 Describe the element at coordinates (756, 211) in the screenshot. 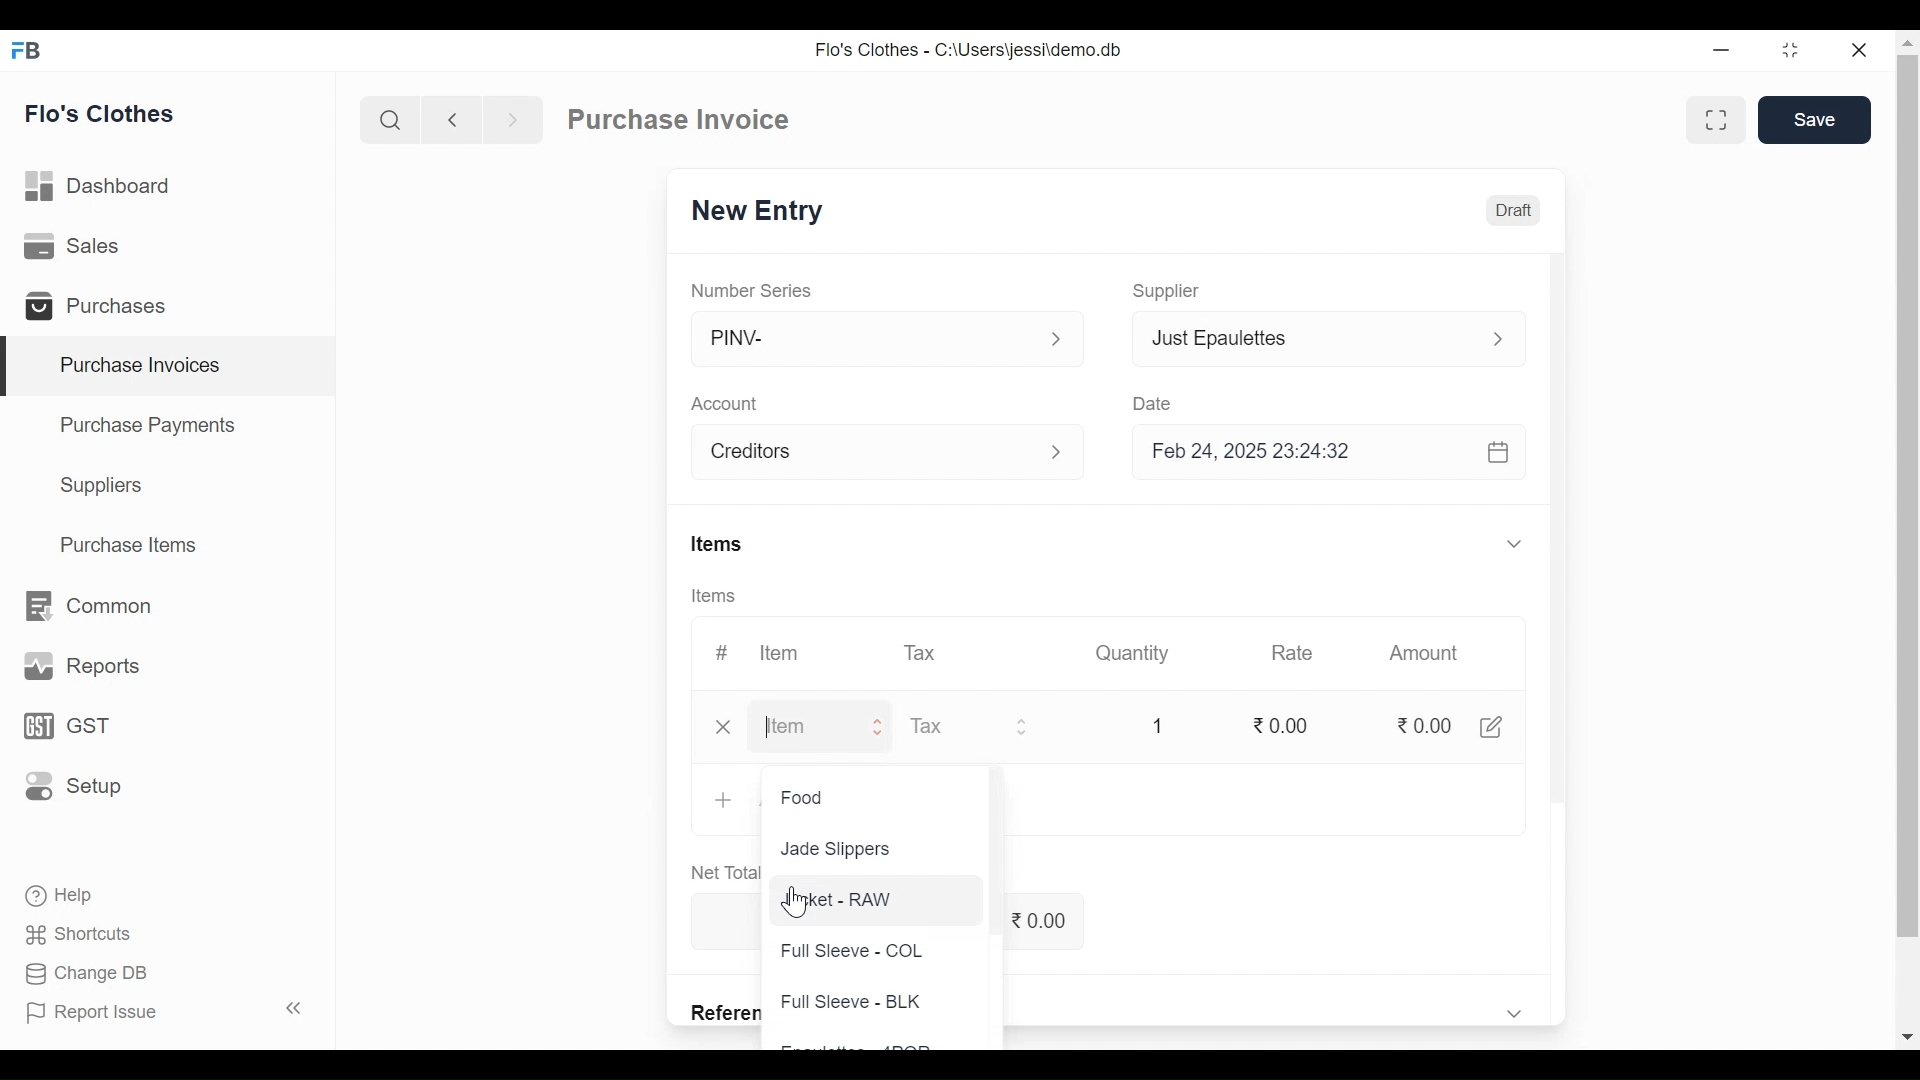

I see `New Entry` at that location.